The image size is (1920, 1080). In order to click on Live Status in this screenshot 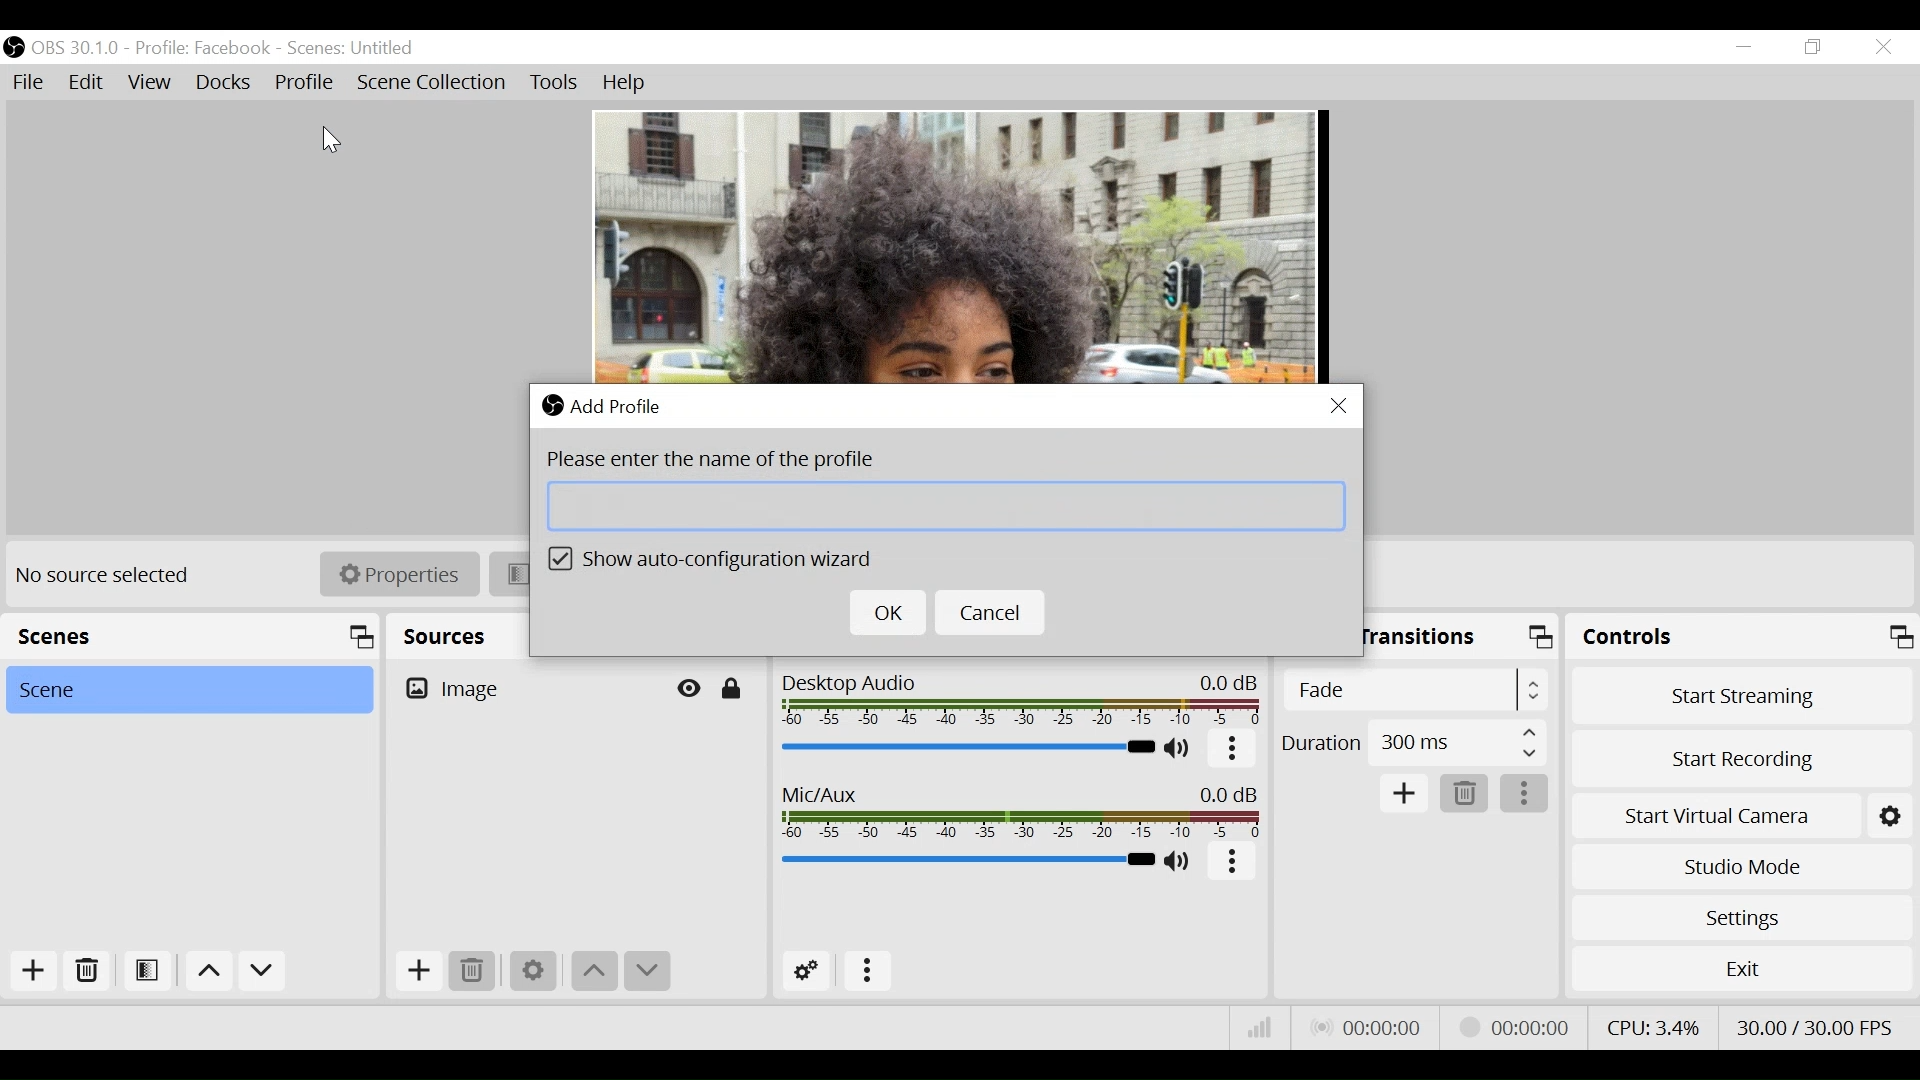, I will do `click(1371, 1026)`.